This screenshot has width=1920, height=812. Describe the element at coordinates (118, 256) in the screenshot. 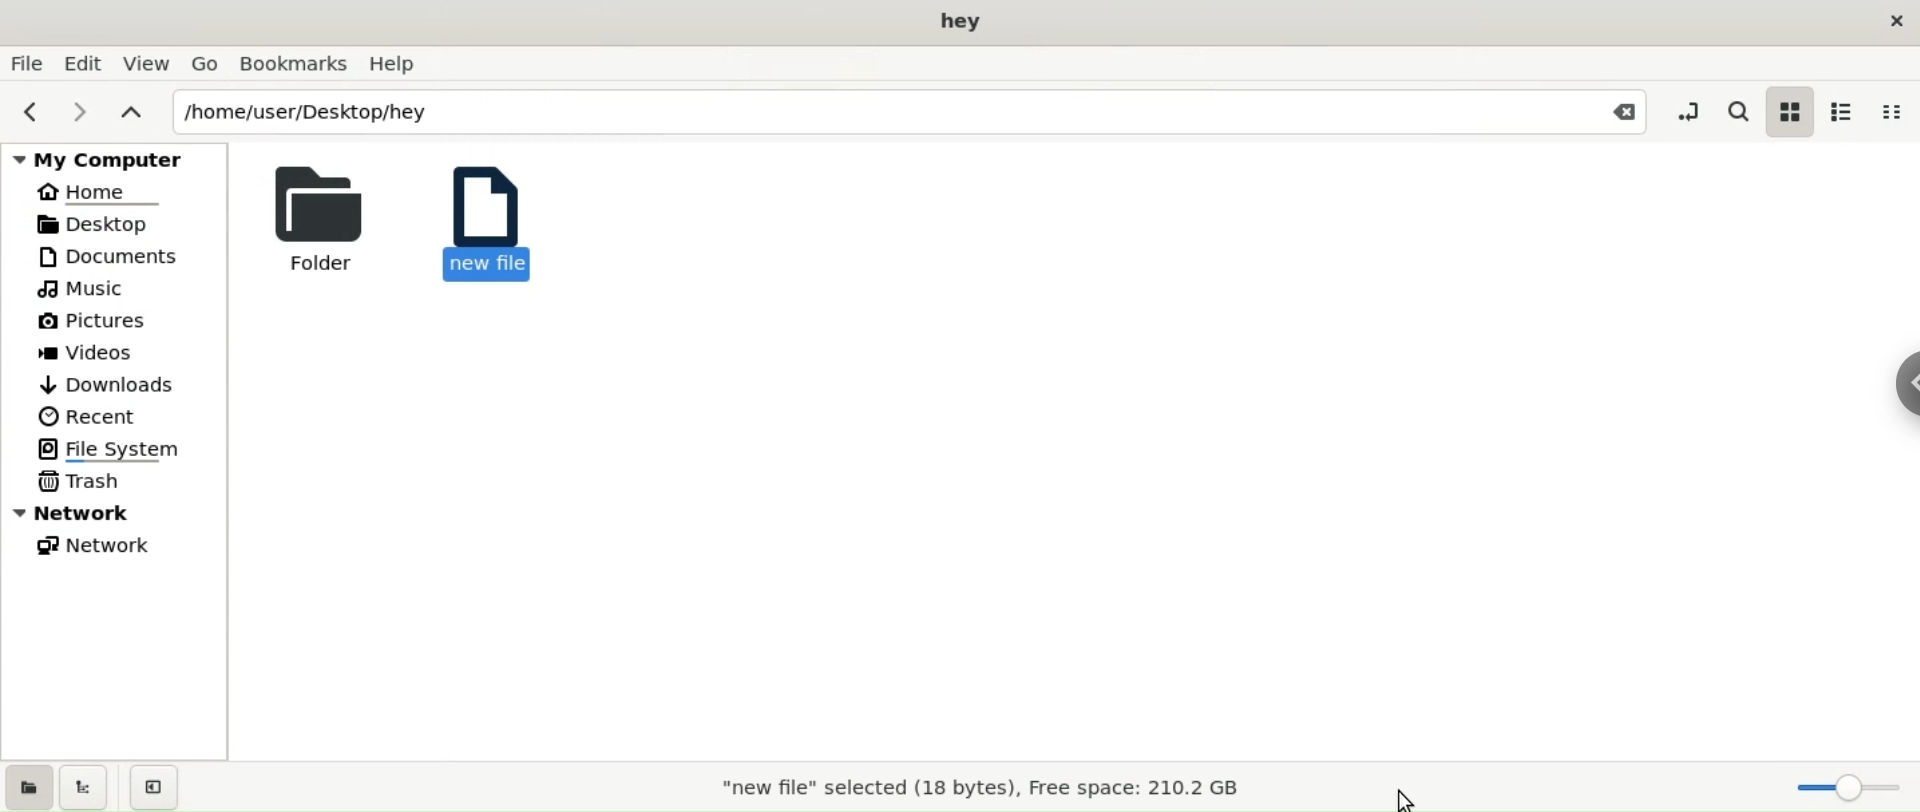

I see `Documents` at that location.